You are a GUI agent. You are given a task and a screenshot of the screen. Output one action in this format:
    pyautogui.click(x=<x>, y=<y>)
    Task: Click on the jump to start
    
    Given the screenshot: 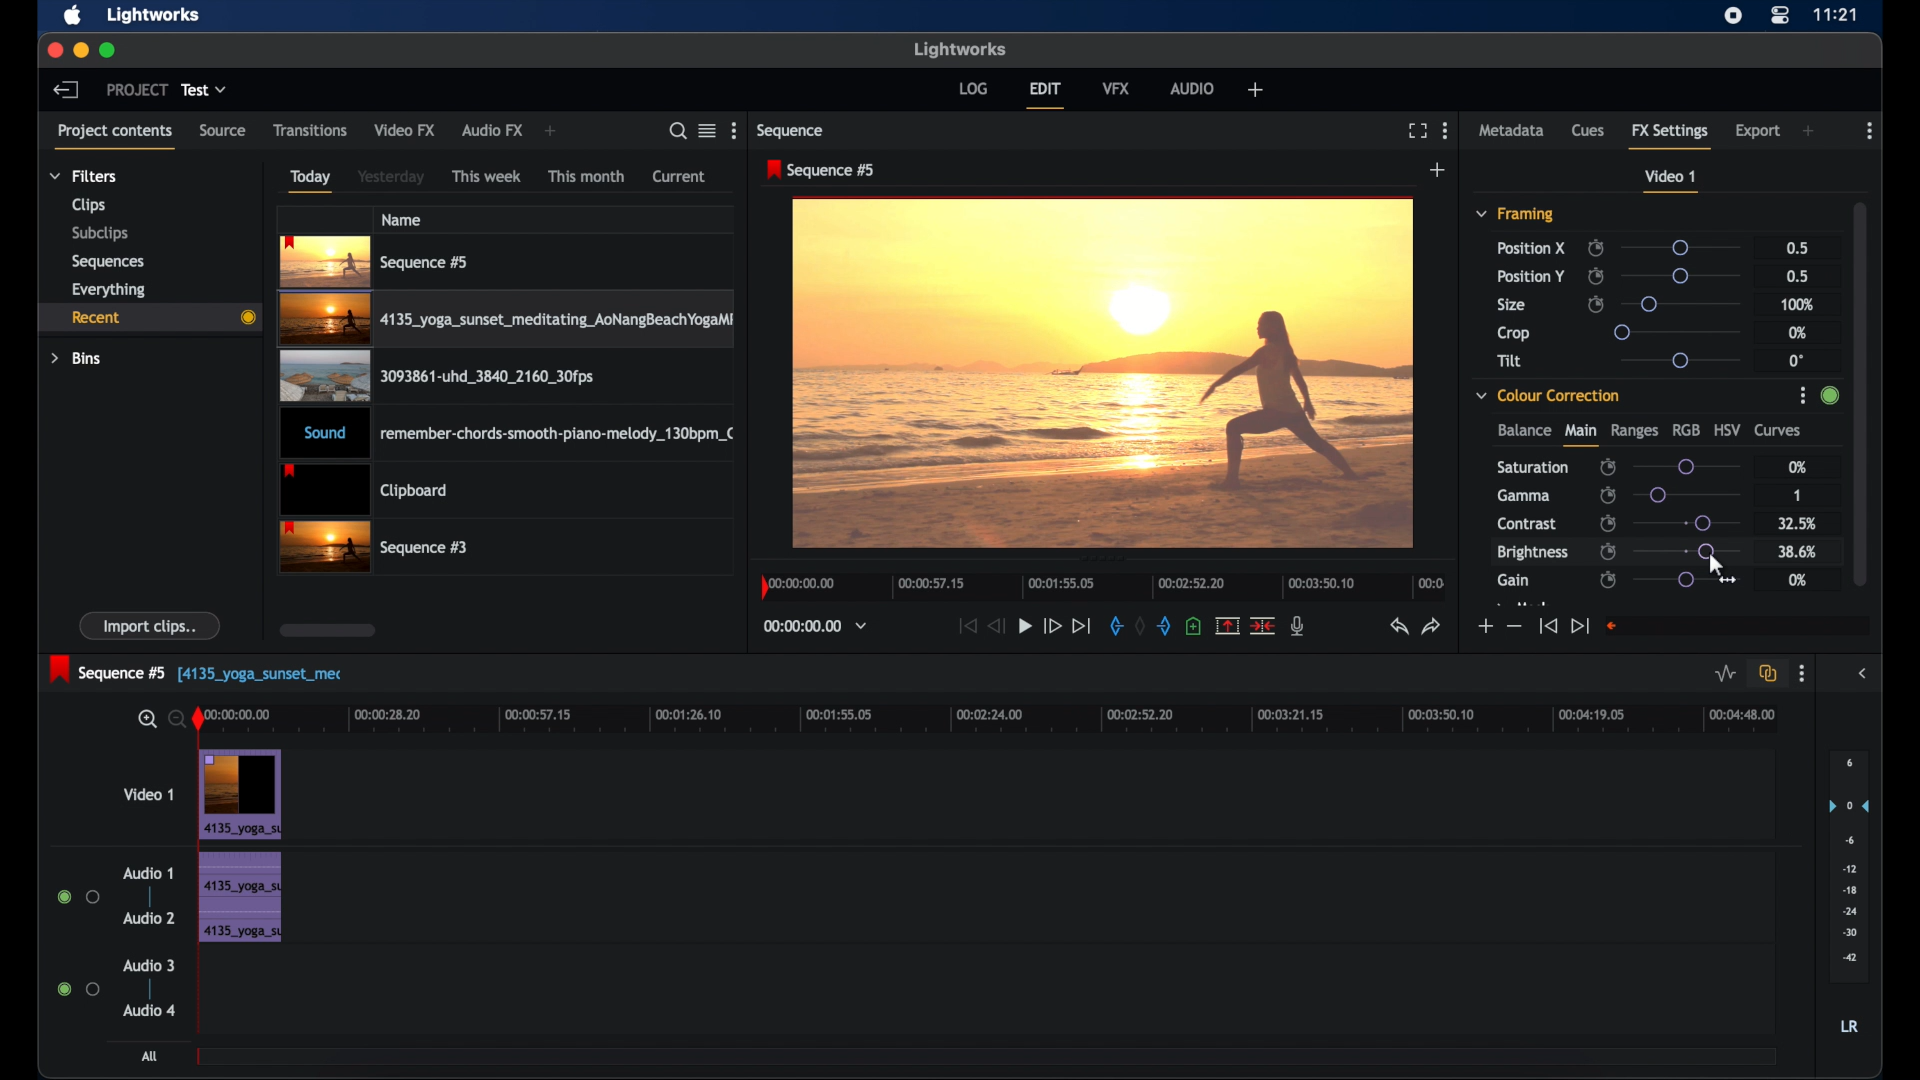 What is the action you would take?
    pyautogui.click(x=965, y=625)
    